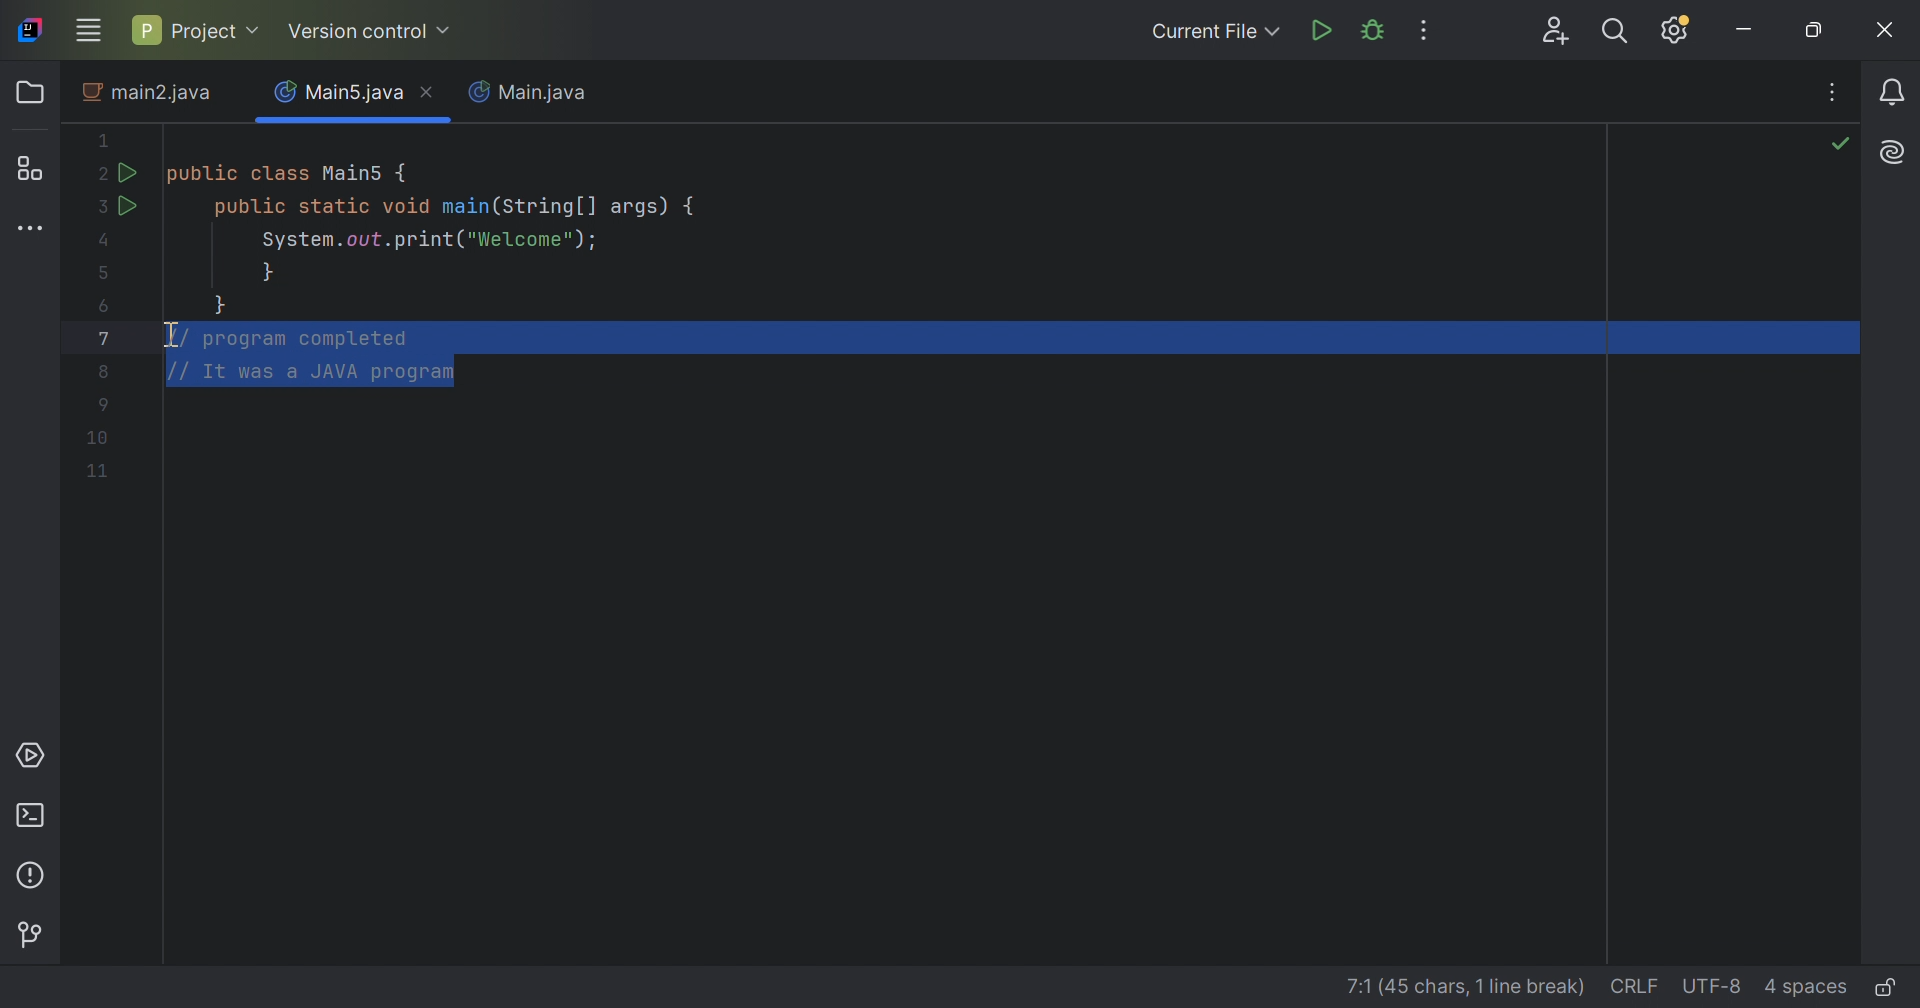 The height and width of the screenshot is (1008, 1920). I want to click on line details, so click(1449, 983).